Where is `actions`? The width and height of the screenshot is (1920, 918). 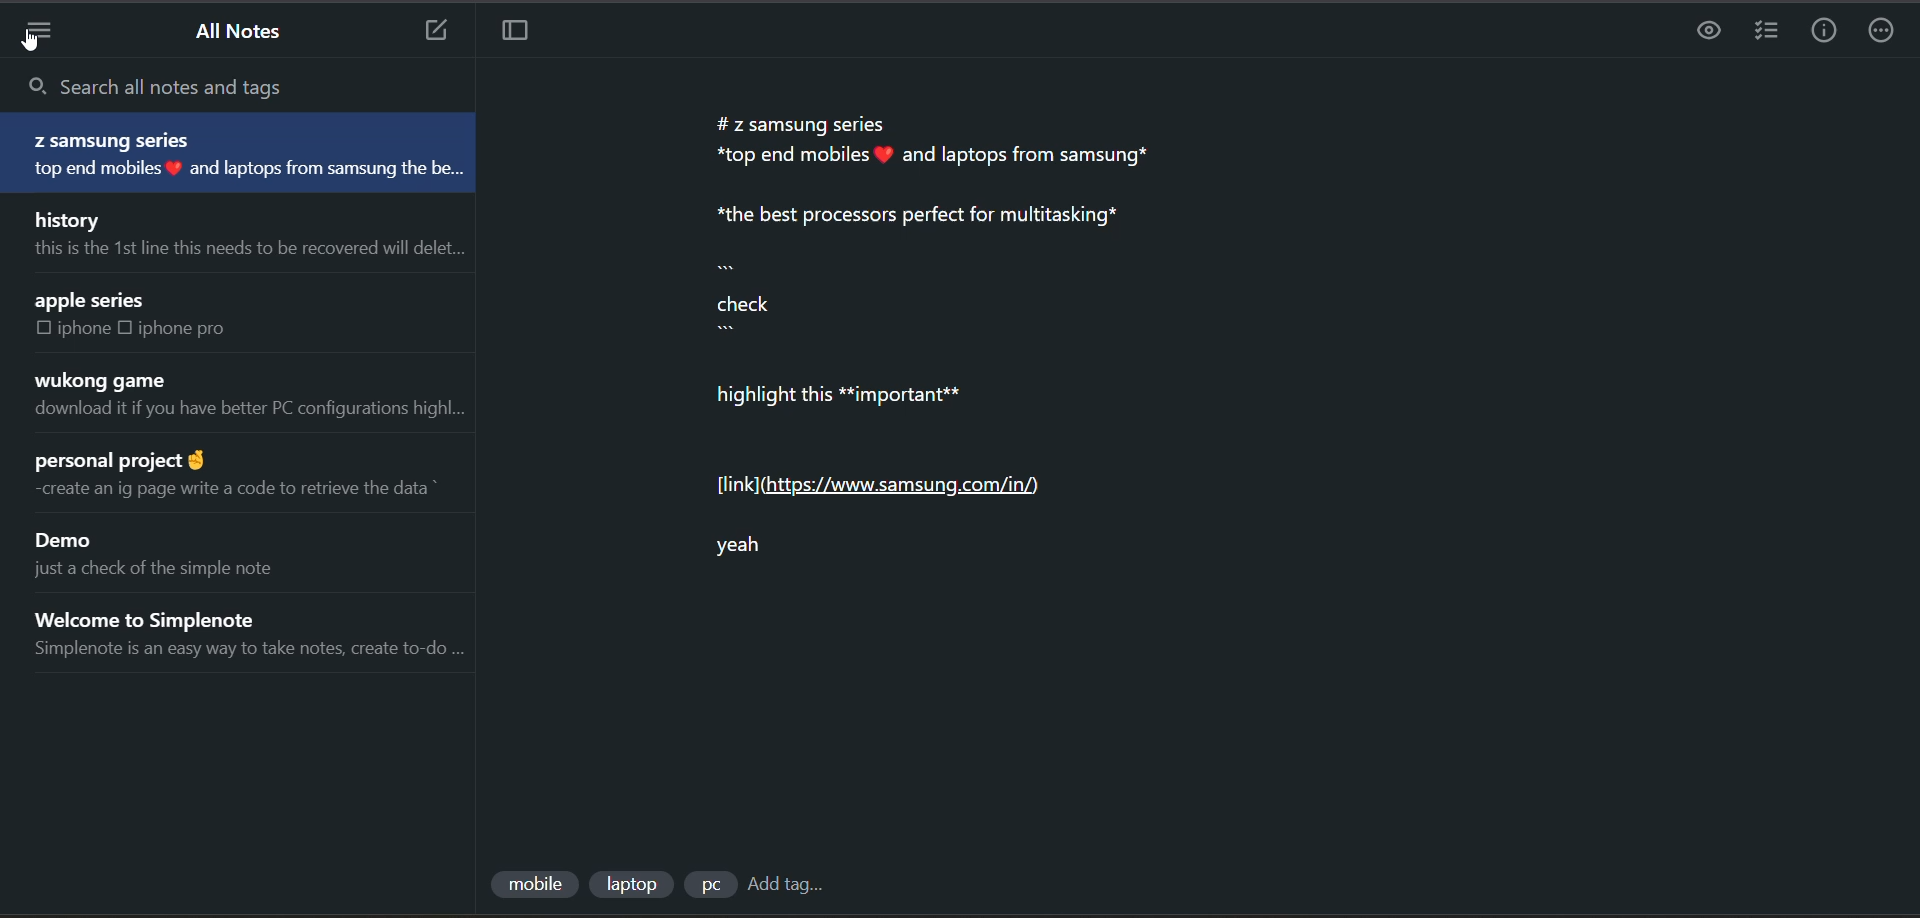
actions is located at coordinates (1888, 30).